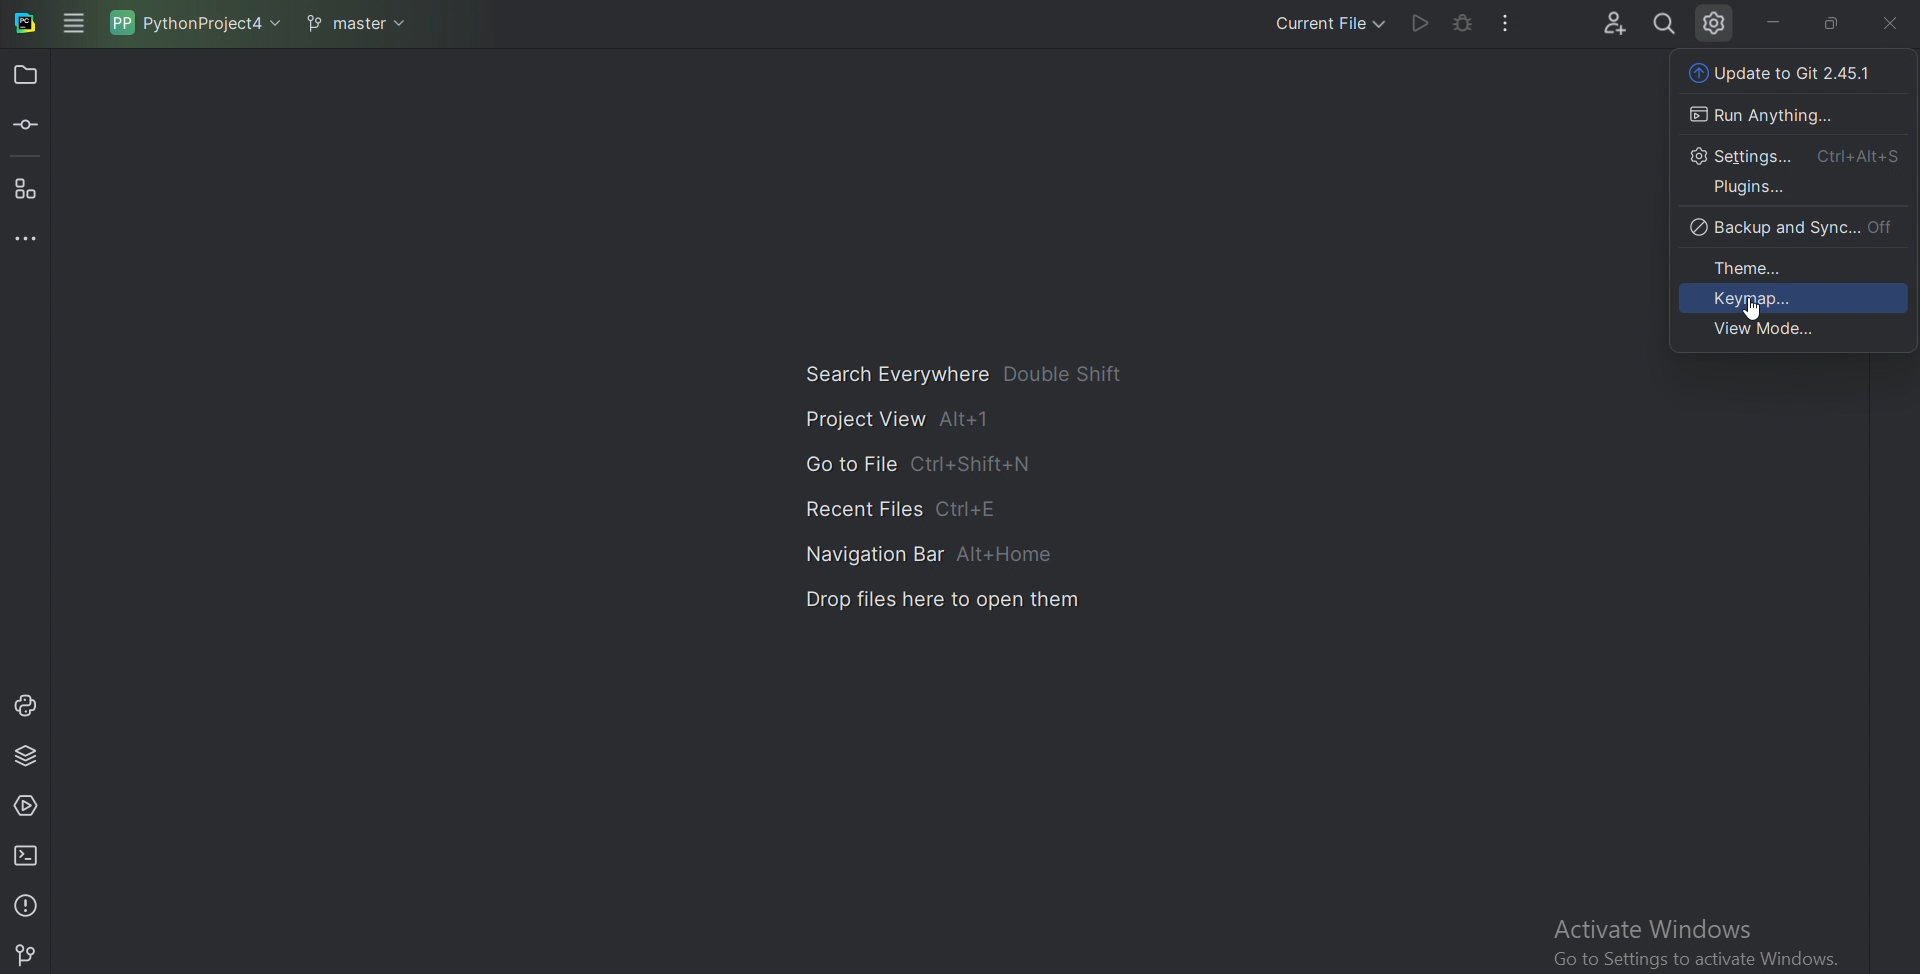  I want to click on Git, so click(28, 950).